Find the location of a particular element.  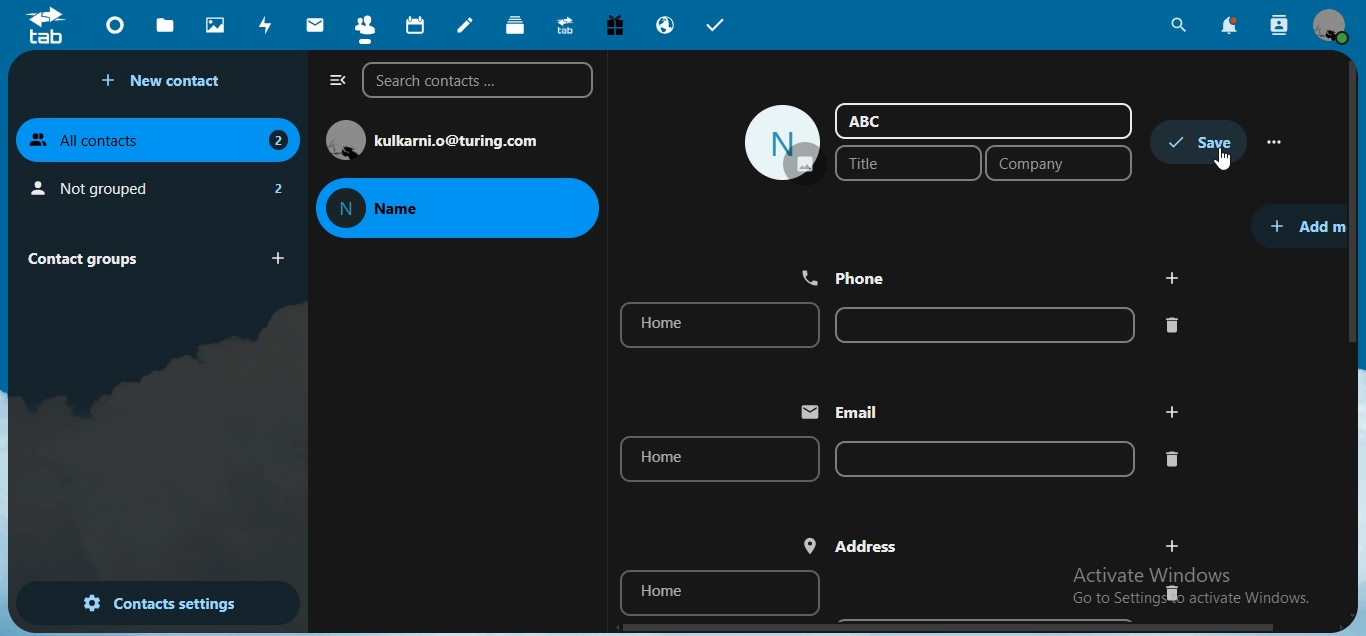

add is located at coordinates (1173, 544).